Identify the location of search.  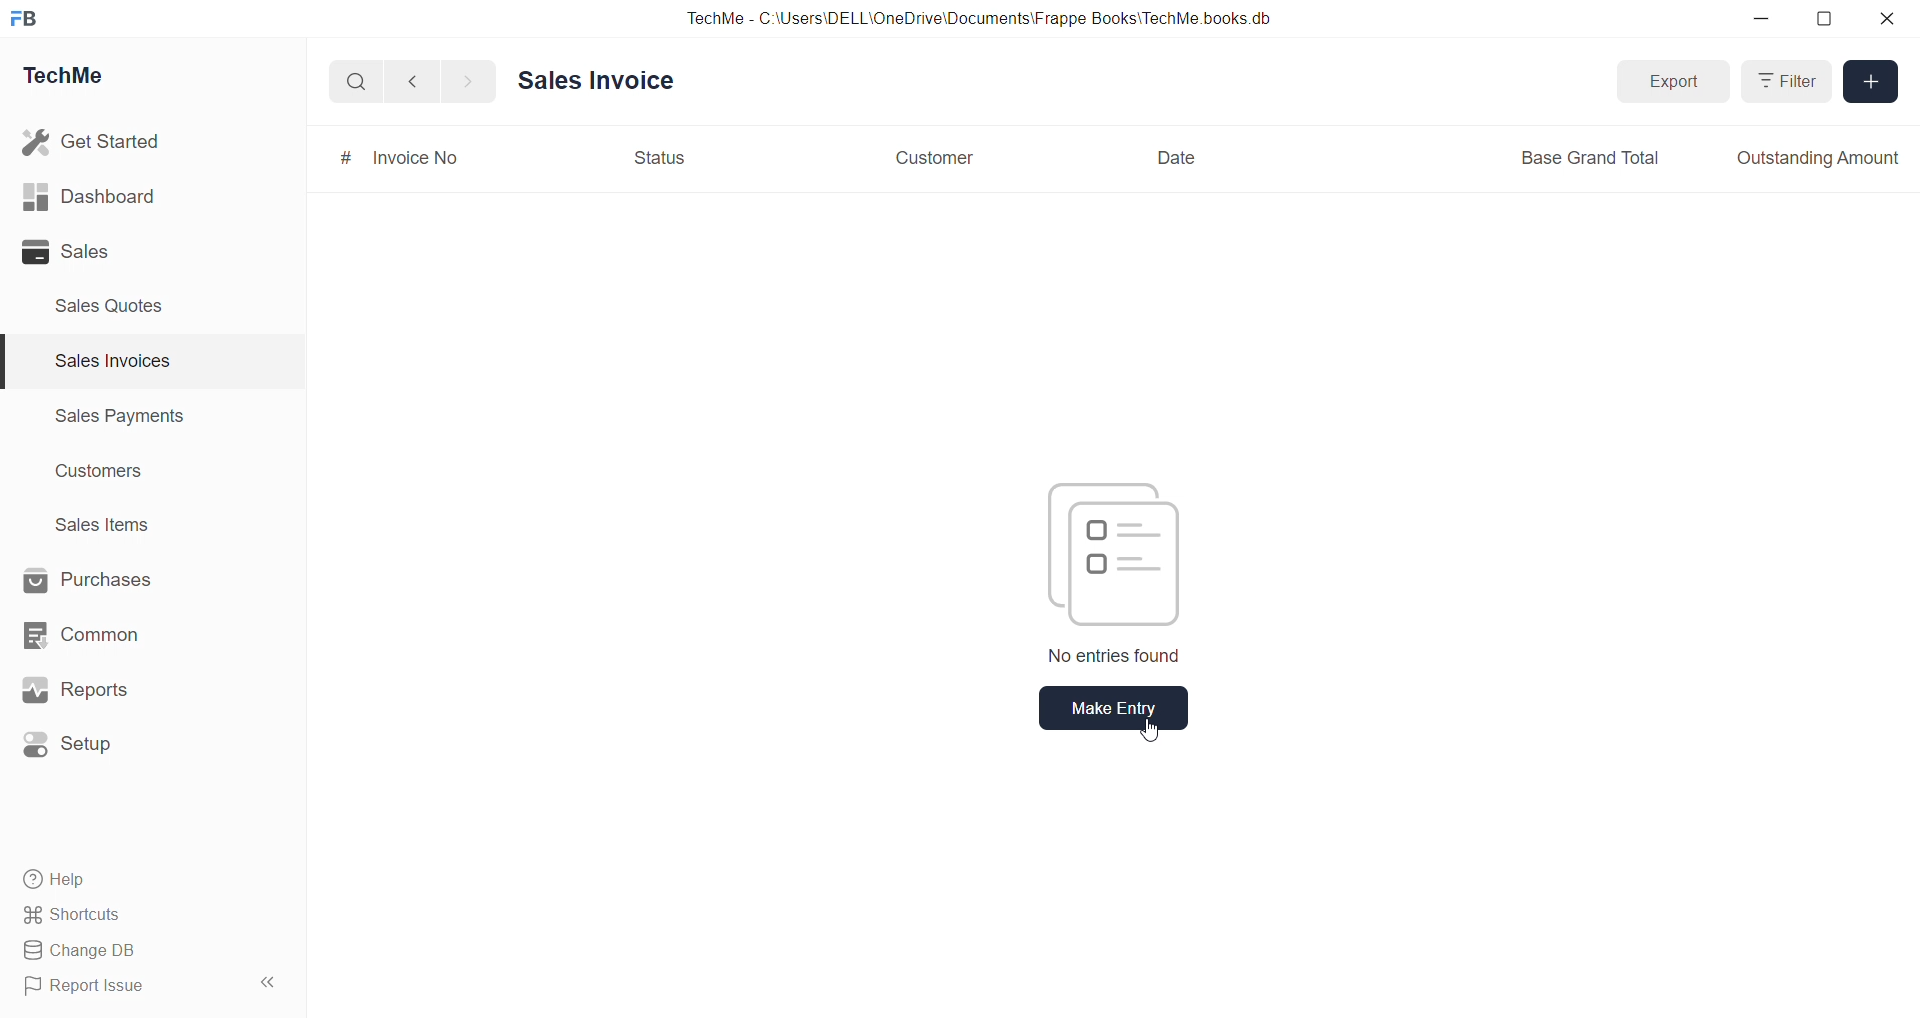
(353, 83).